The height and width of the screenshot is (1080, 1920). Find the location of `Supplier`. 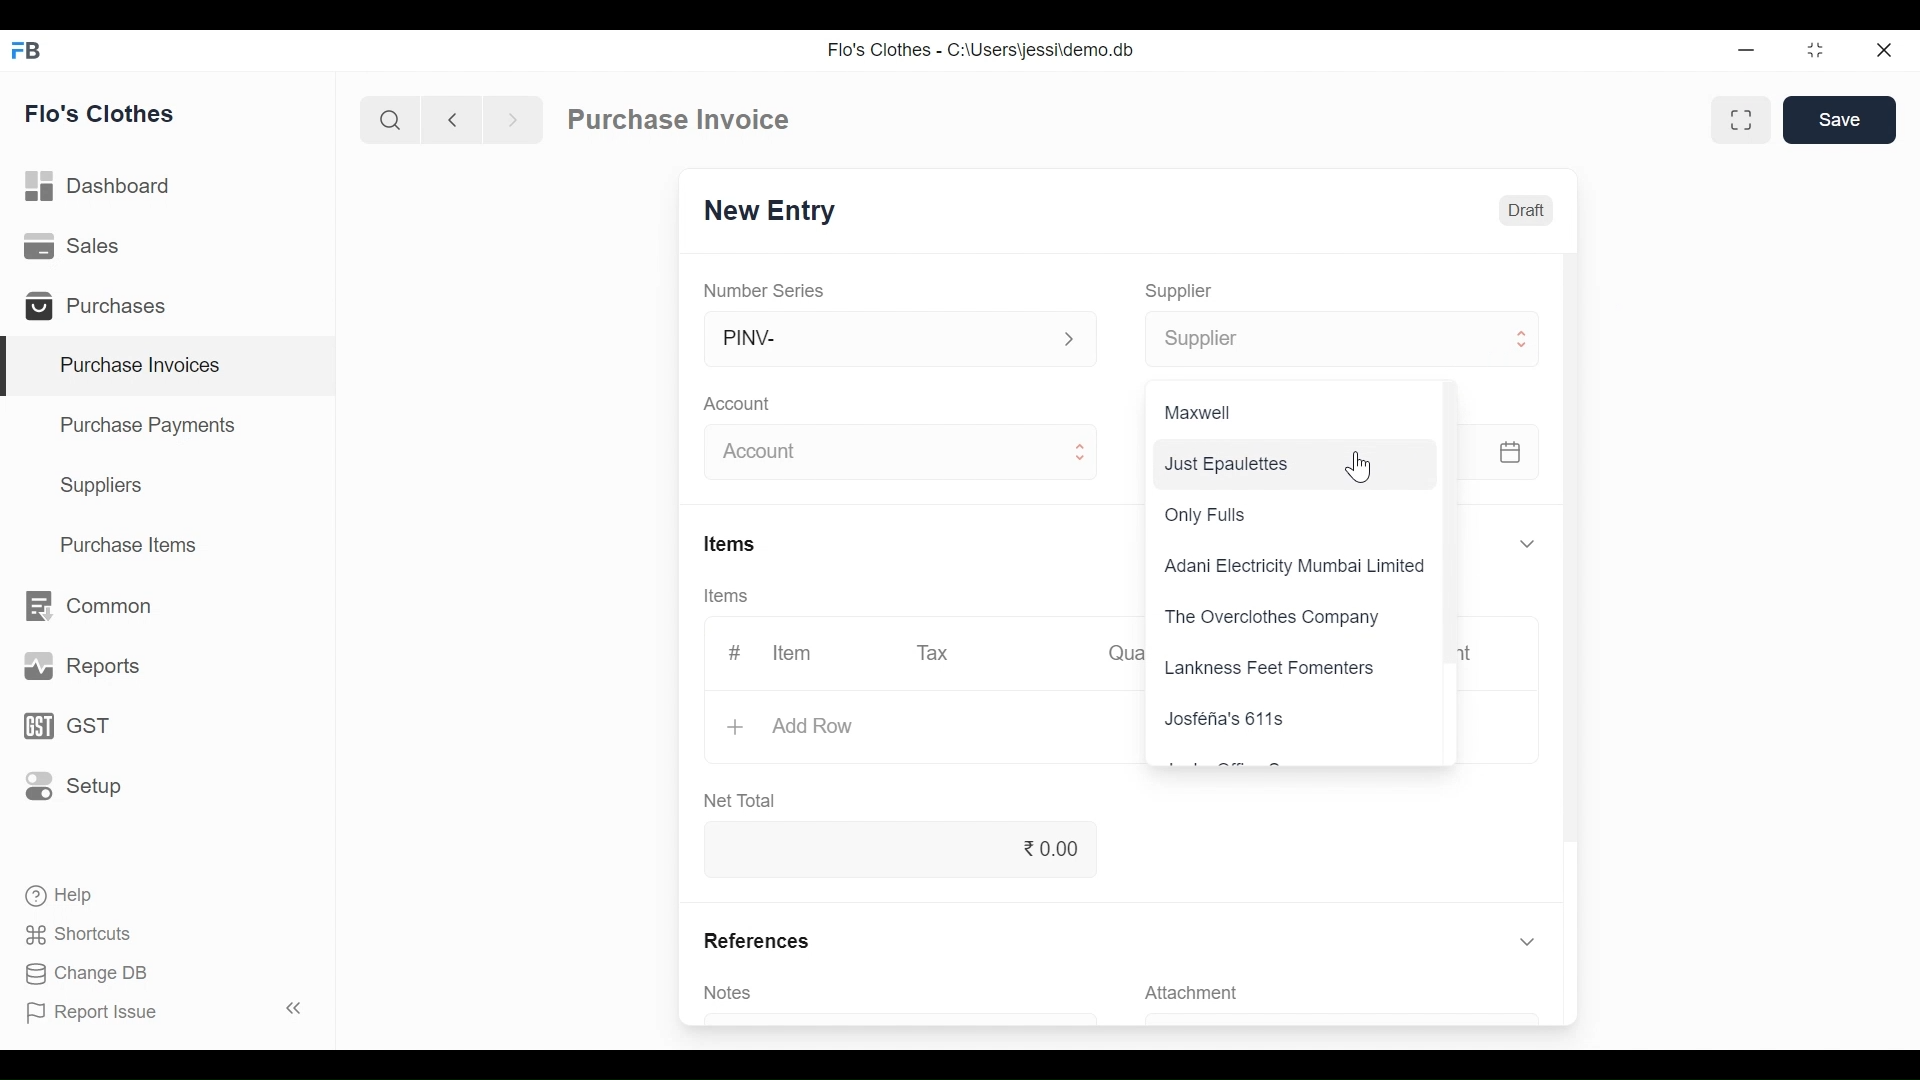

Supplier is located at coordinates (1315, 340).